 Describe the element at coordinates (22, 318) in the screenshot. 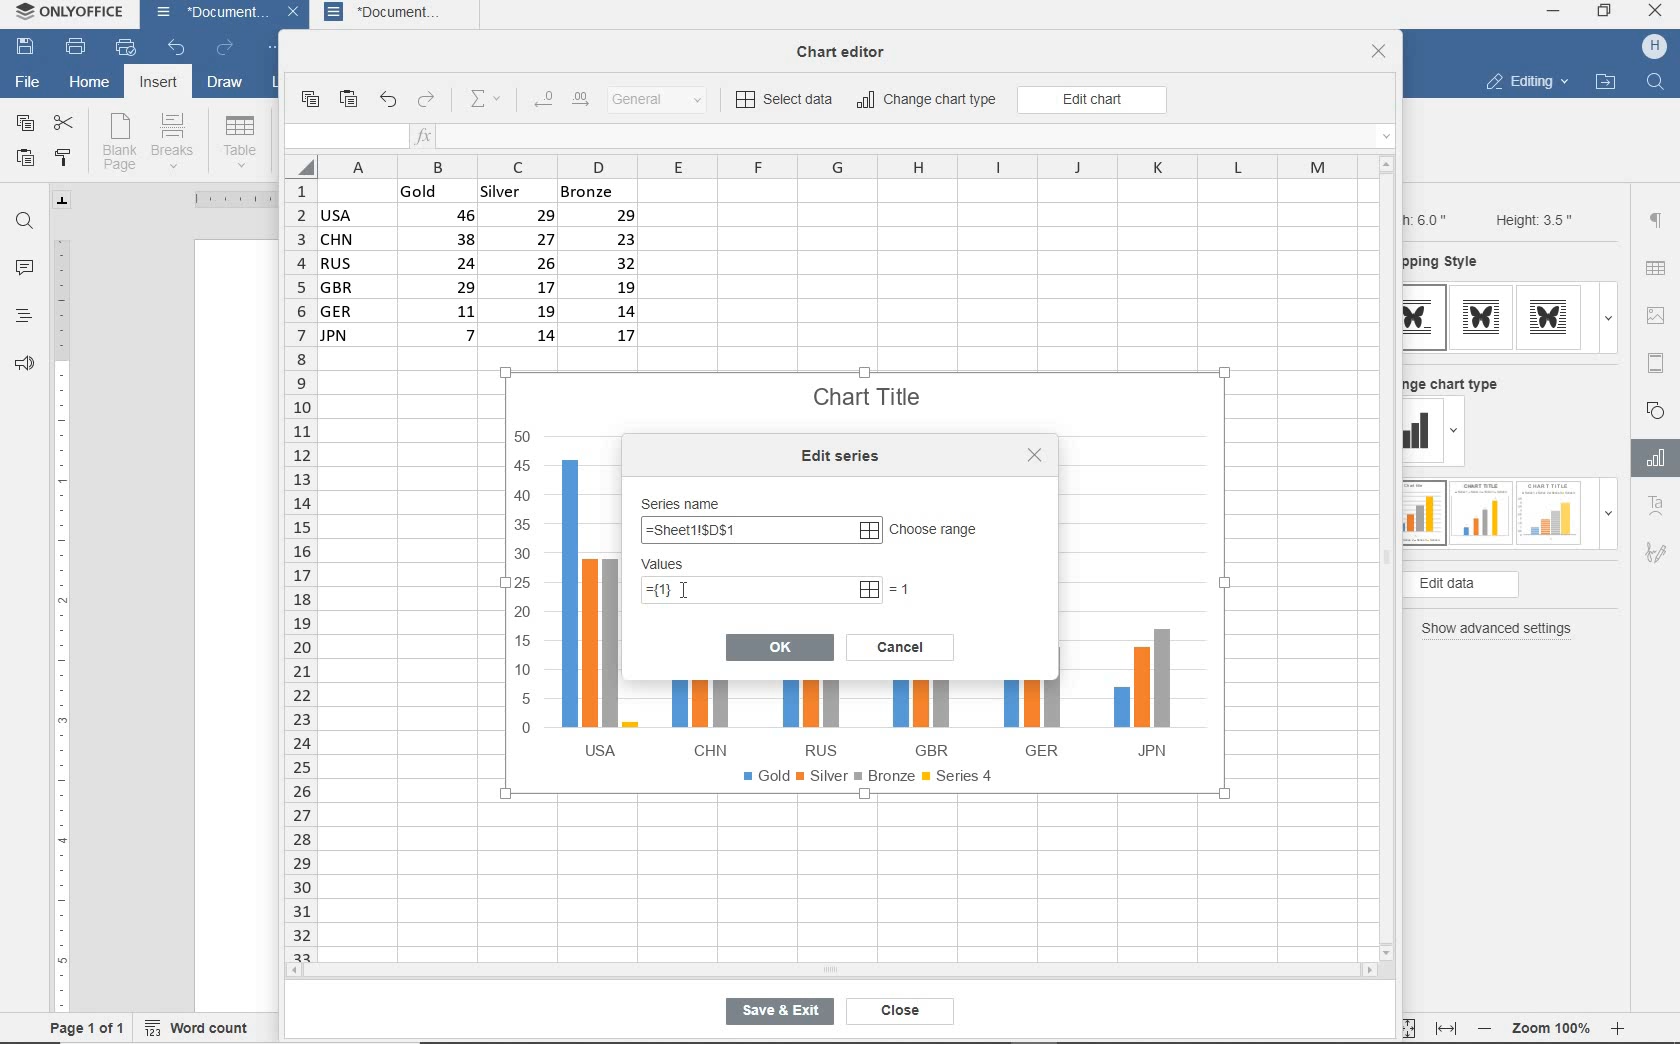

I see `headings` at that location.